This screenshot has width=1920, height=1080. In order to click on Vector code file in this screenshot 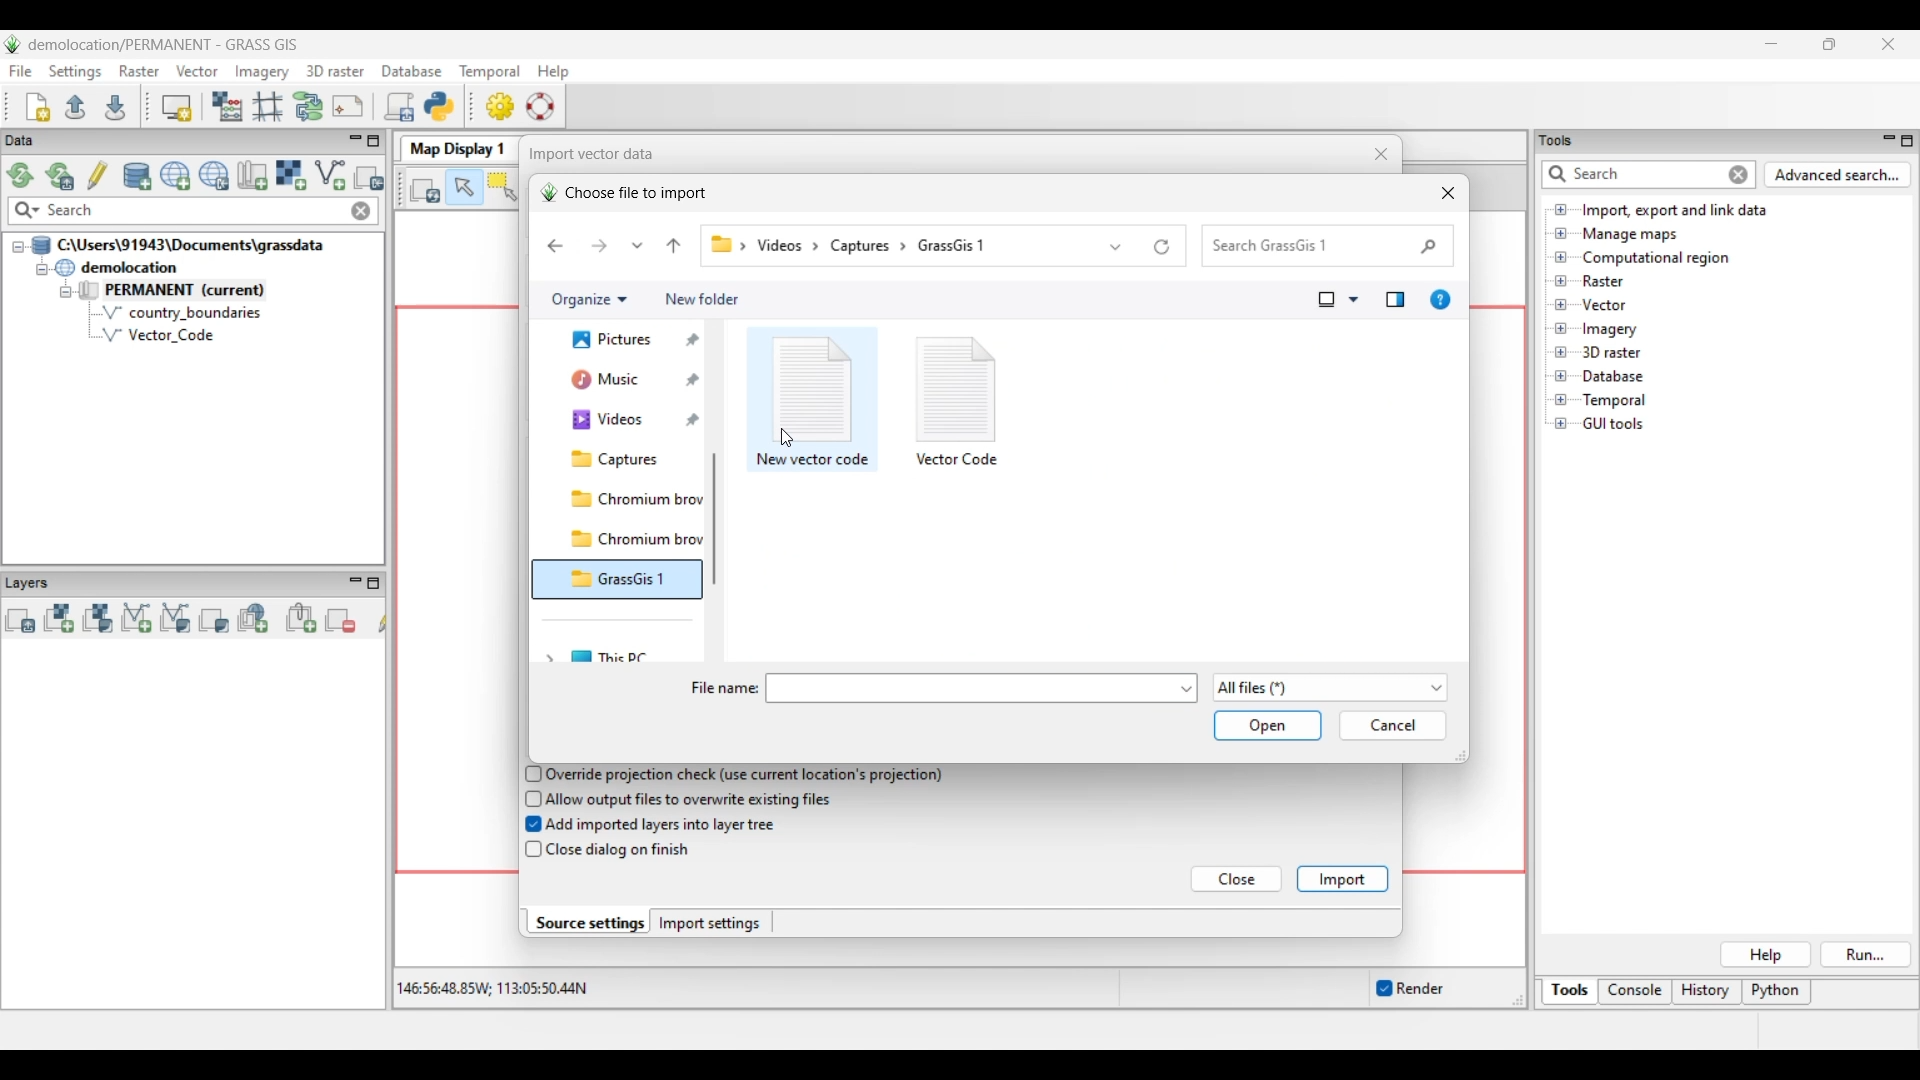, I will do `click(959, 457)`.